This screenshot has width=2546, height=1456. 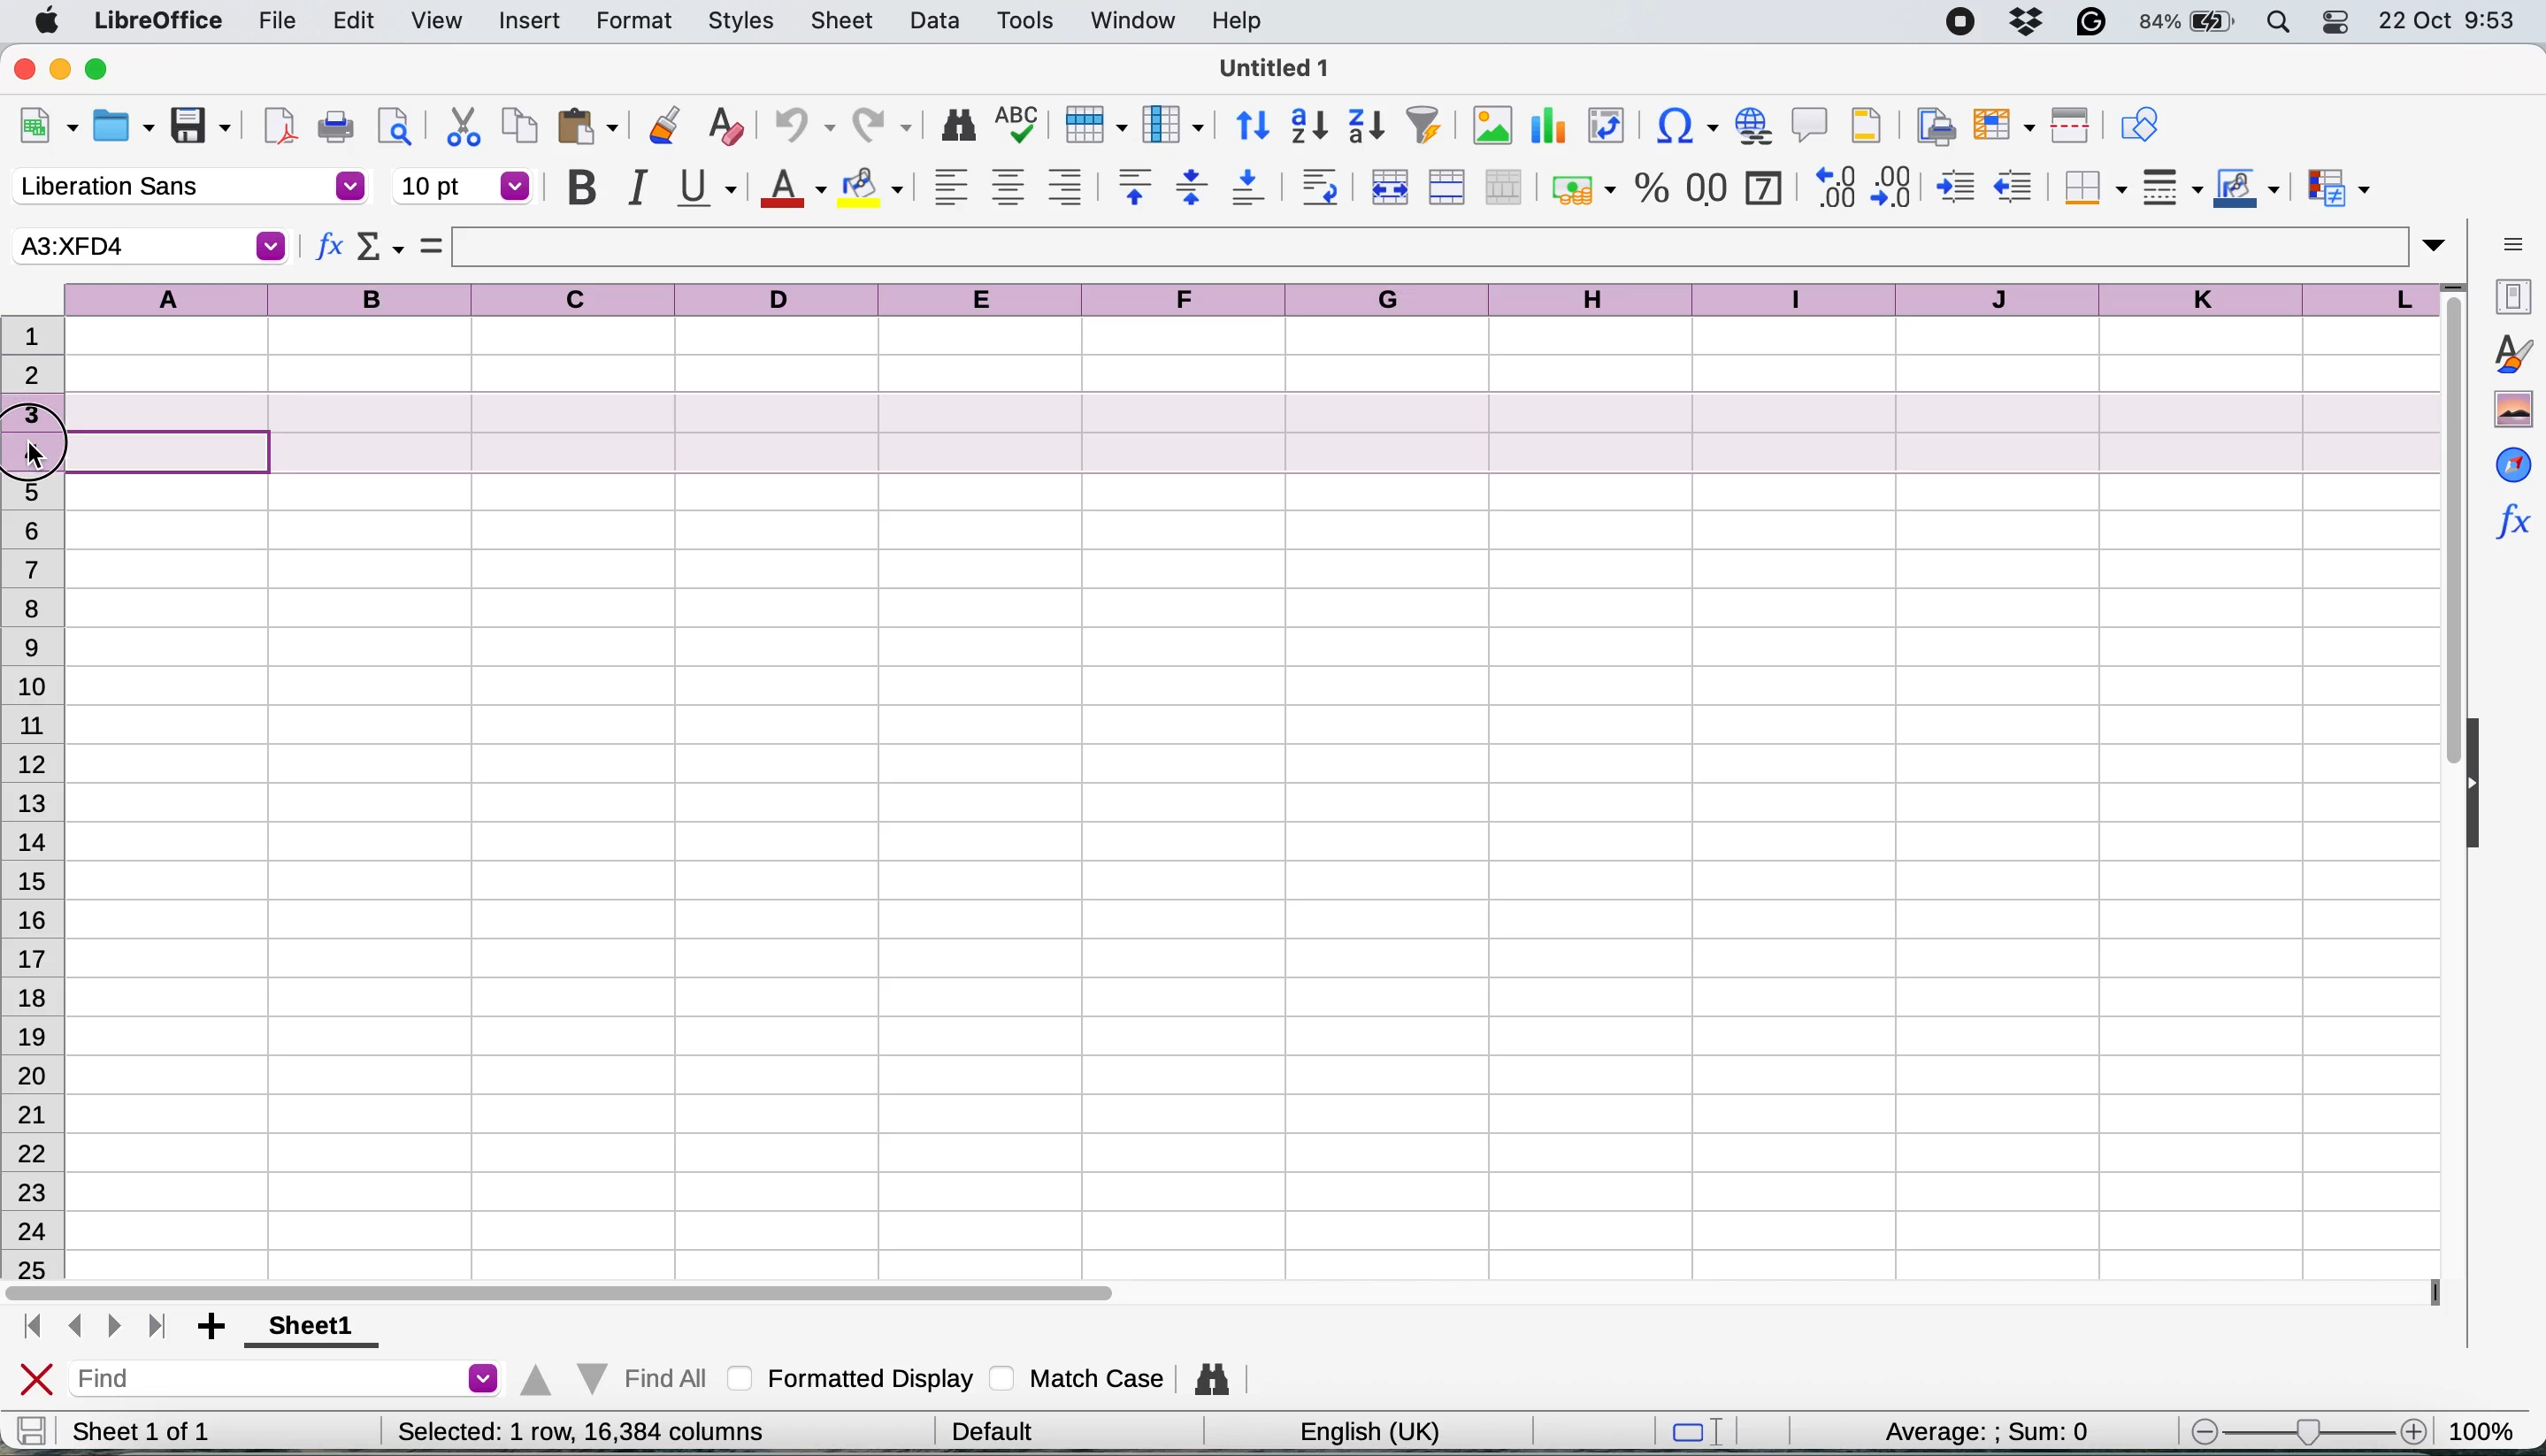 I want to click on control center, so click(x=2341, y=22).